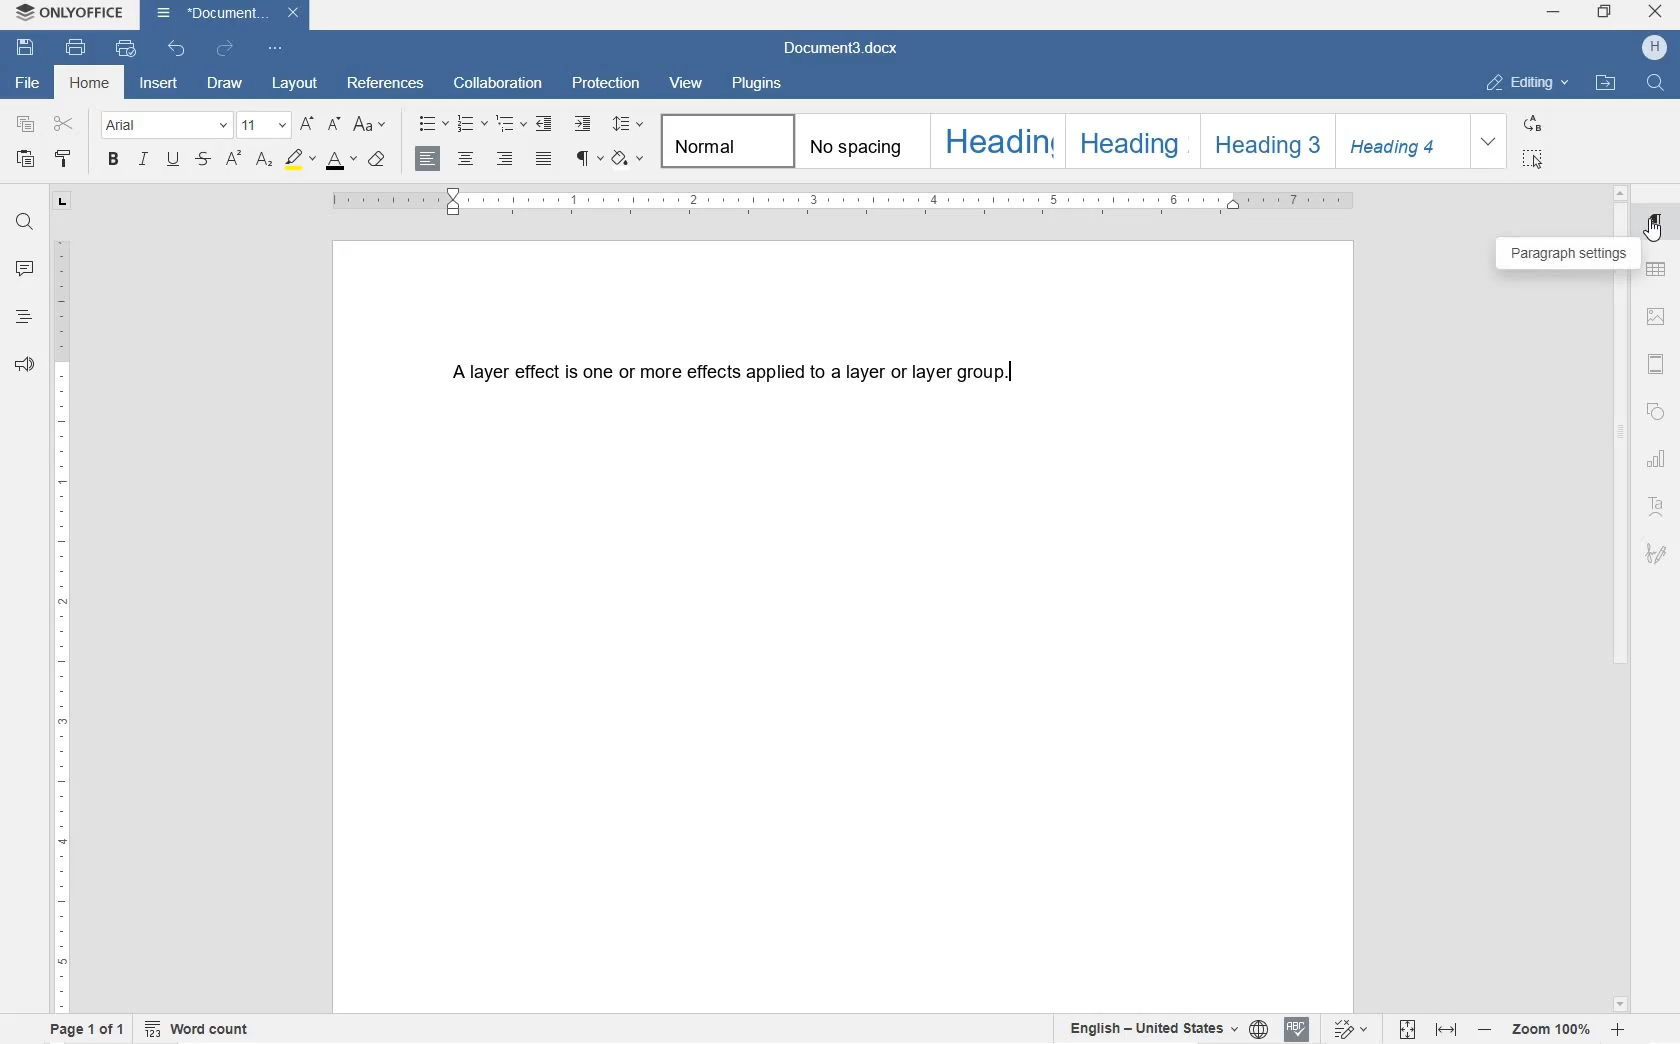 Image resolution: width=1680 pixels, height=1044 pixels. I want to click on FONT COLOR, so click(343, 160).